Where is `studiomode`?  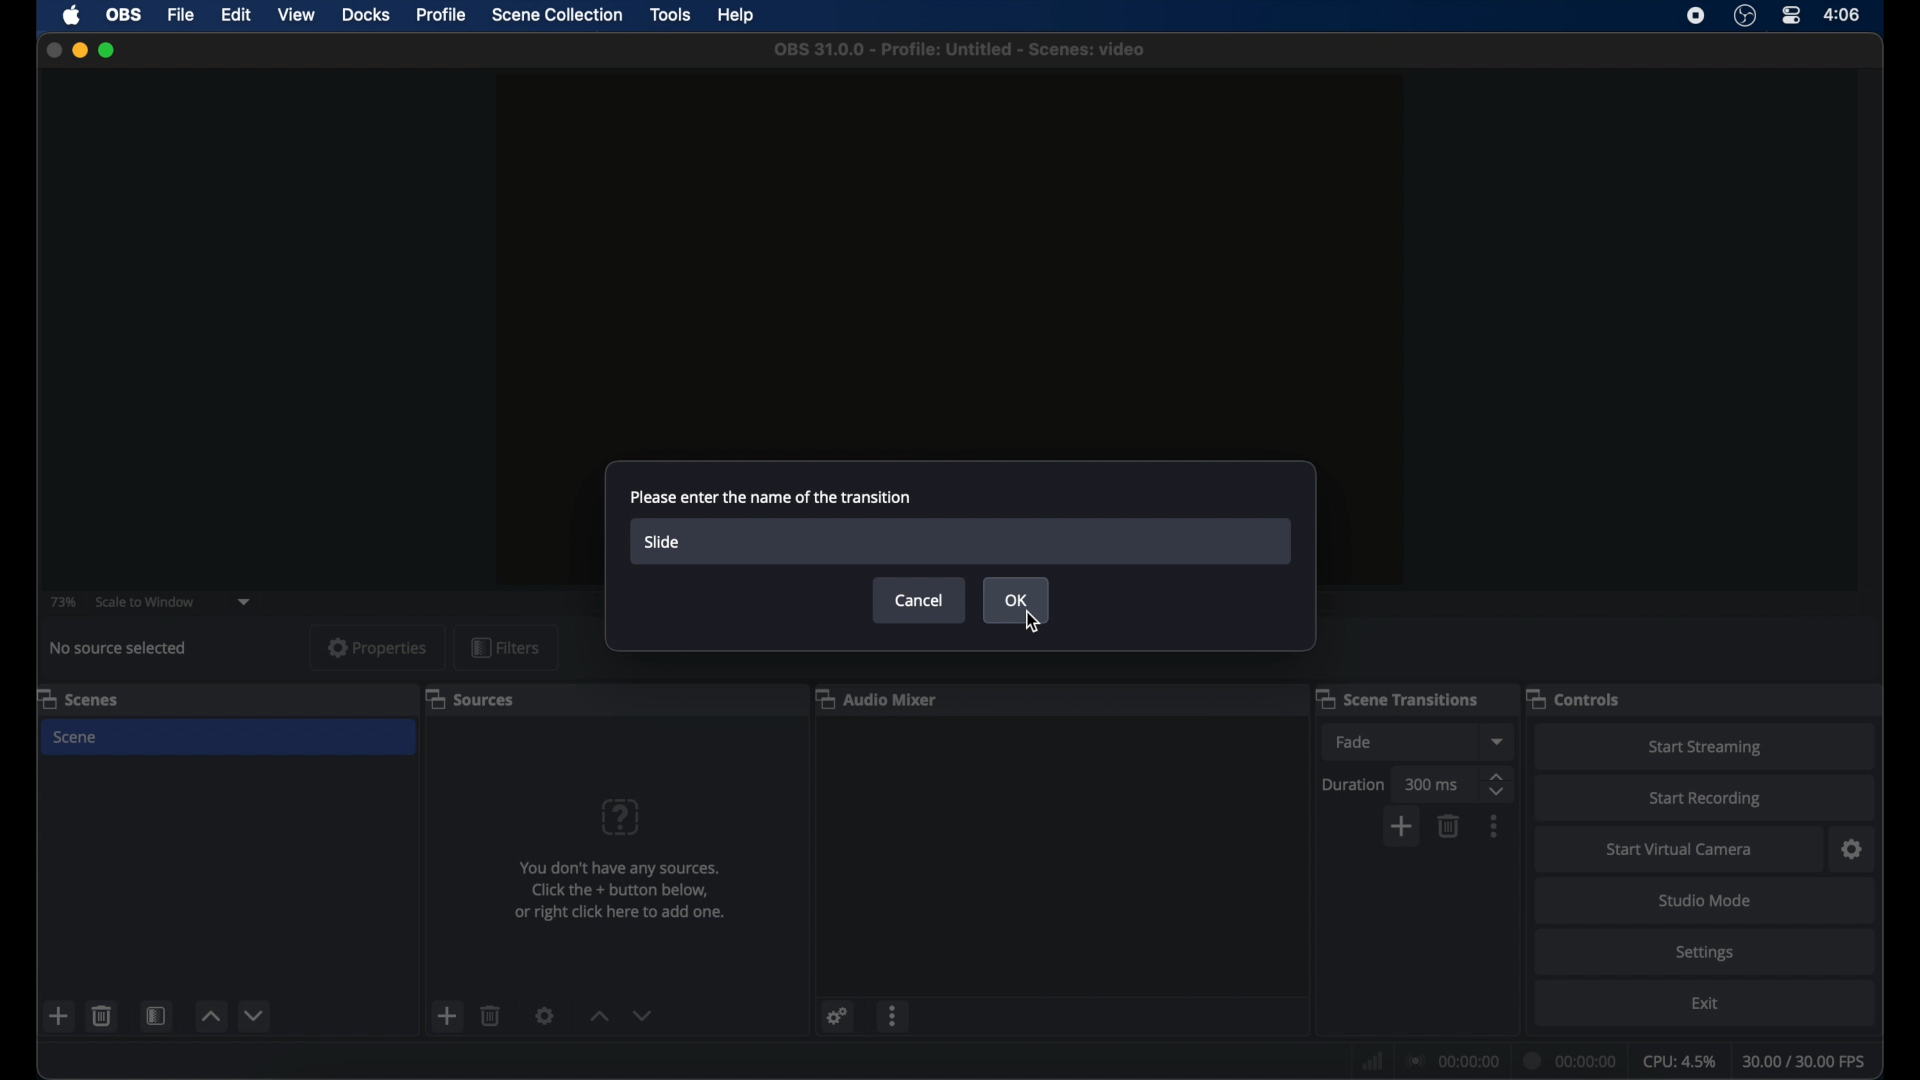
studiomode is located at coordinates (1706, 902).